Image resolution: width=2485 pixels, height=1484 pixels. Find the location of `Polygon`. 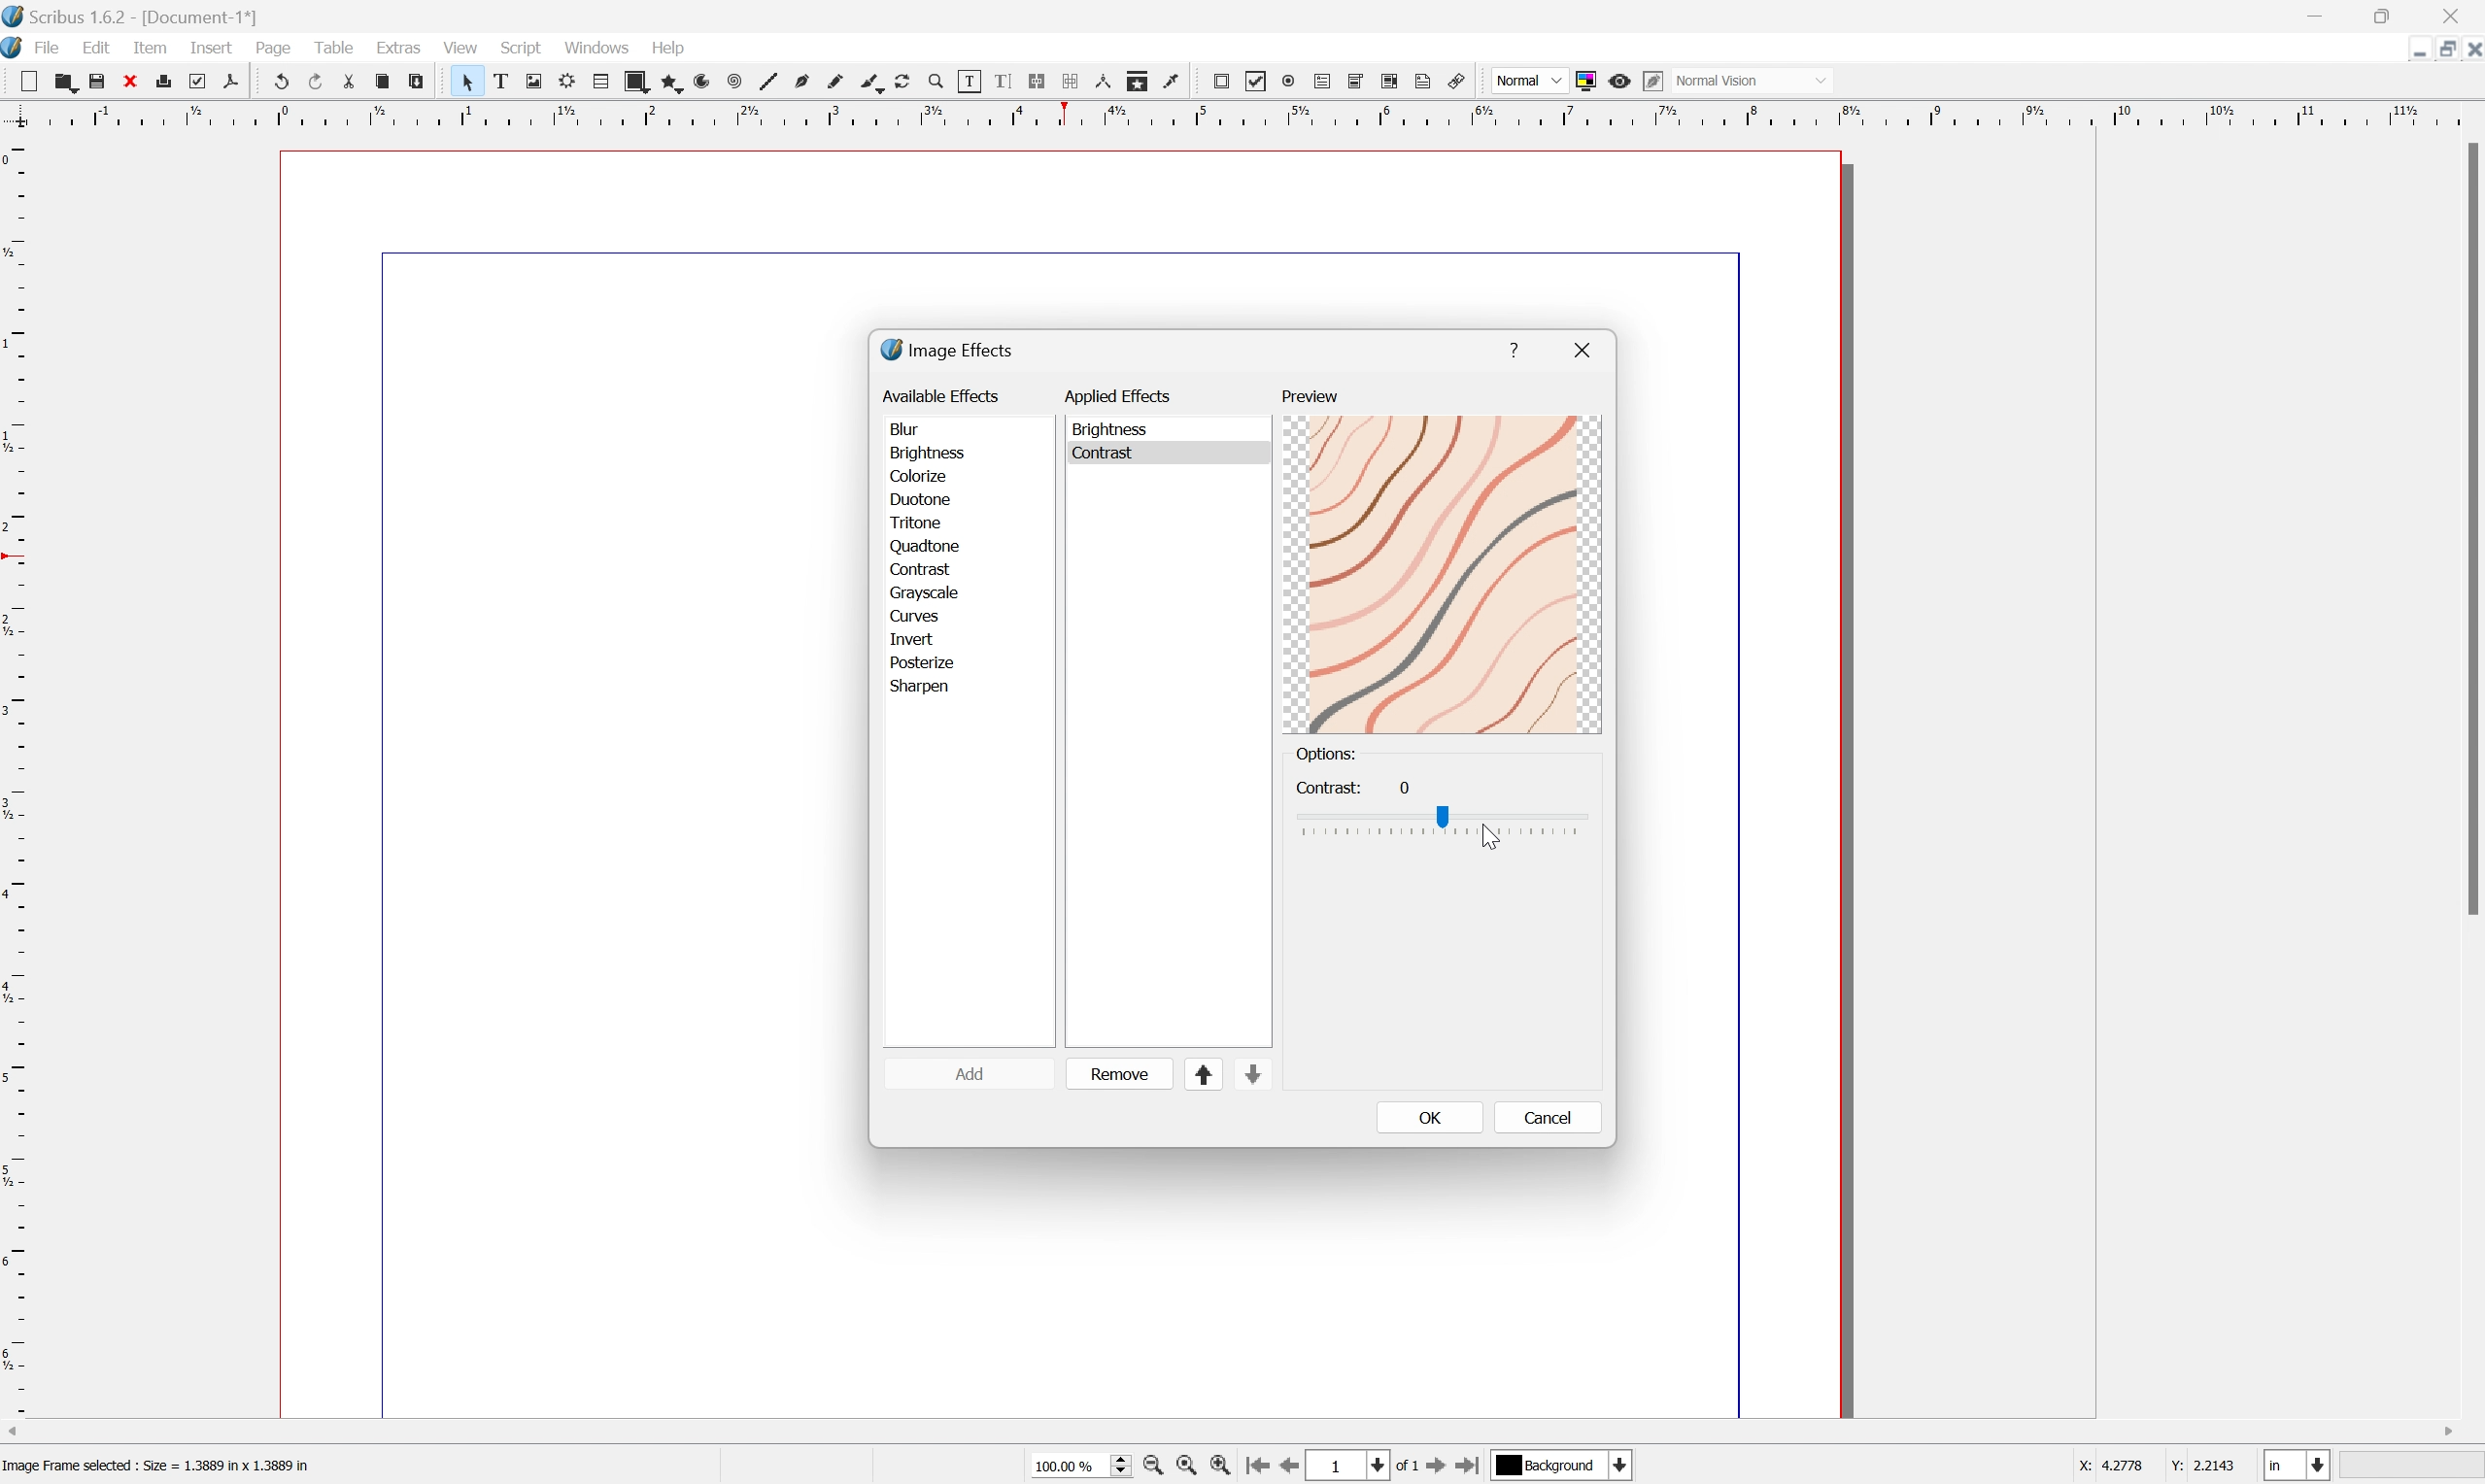

Polygon is located at coordinates (673, 80).